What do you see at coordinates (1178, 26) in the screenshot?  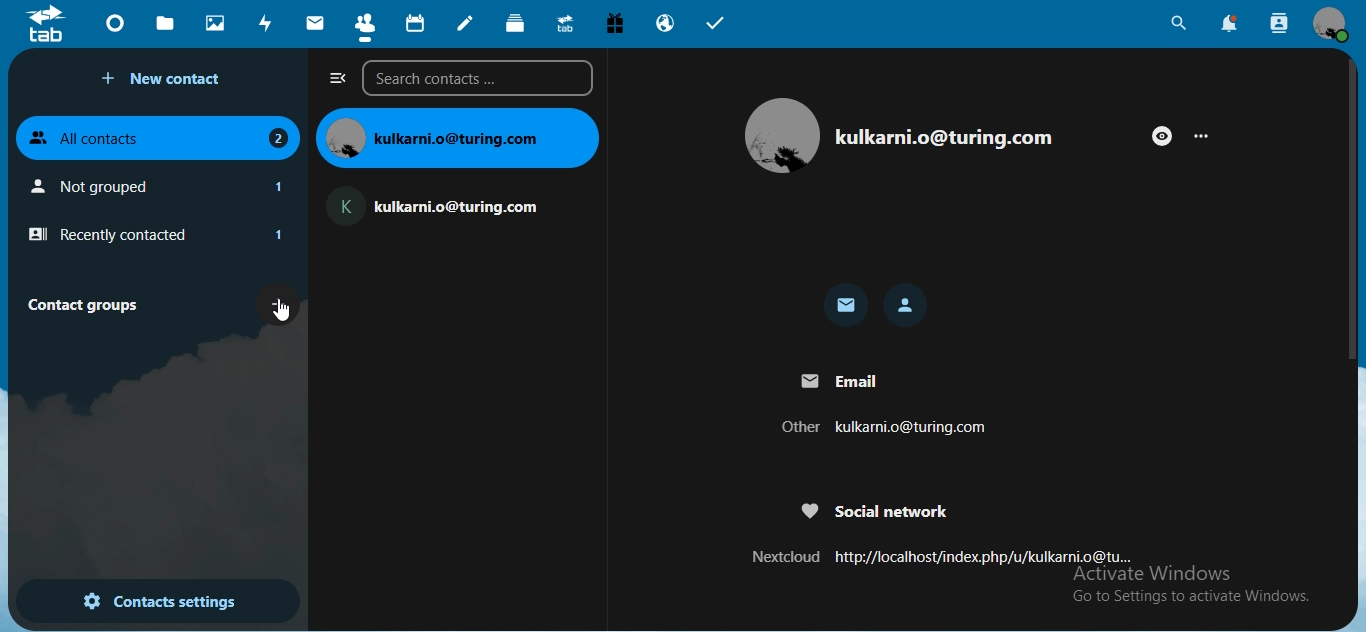 I see `unified search` at bounding box center [1178, 26].